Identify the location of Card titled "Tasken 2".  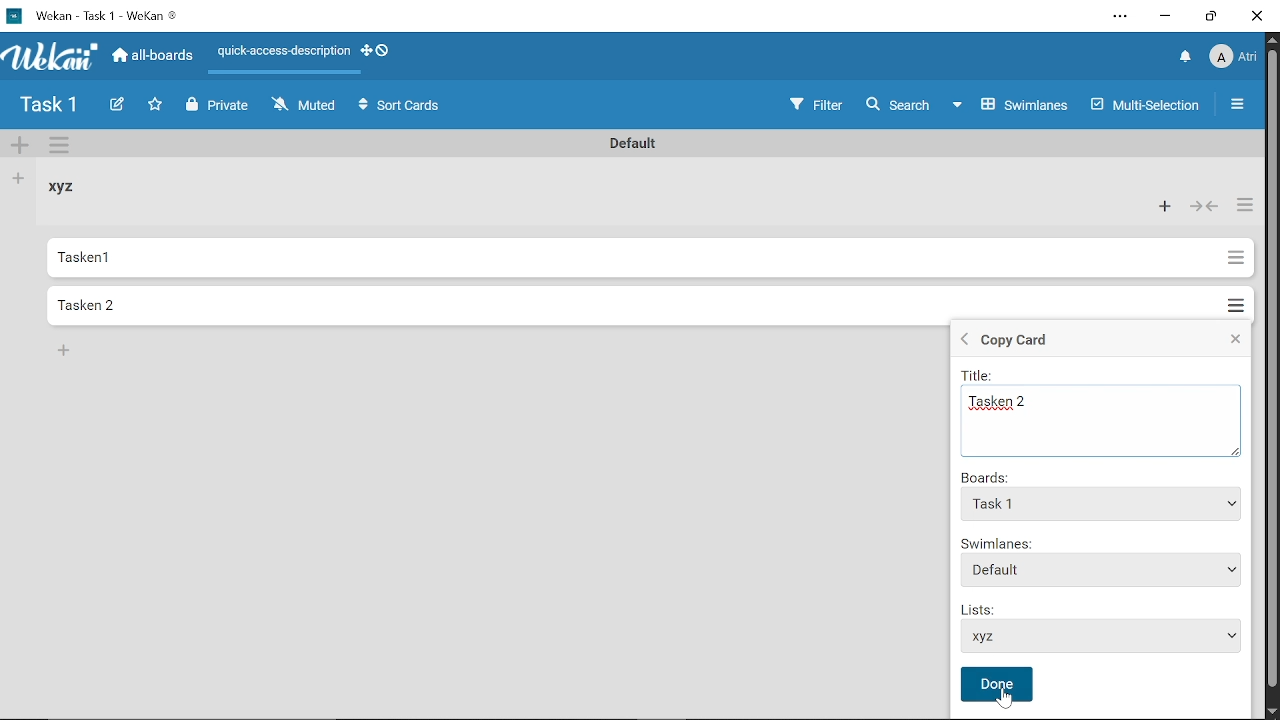
(623, 304).